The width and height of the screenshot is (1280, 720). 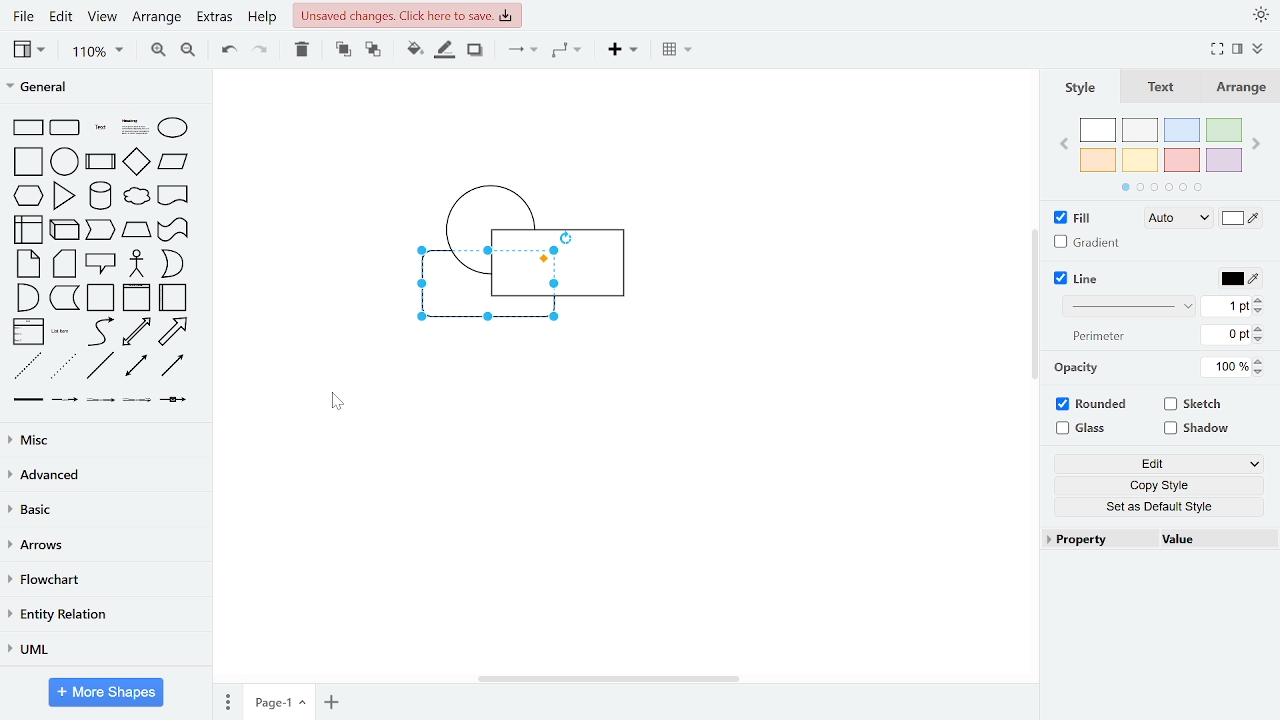 I want to click on glass, so click(x=1084, y=429).